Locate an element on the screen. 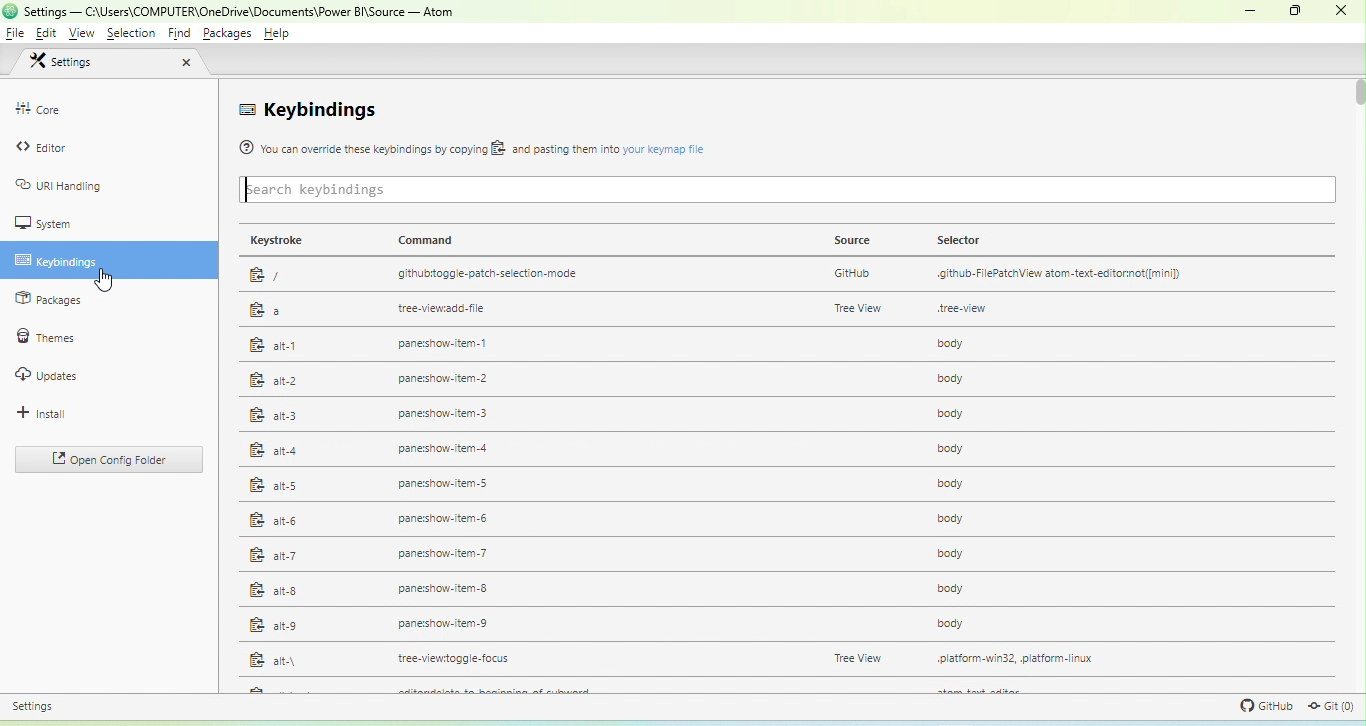  close is located at coordinates (185, 62).